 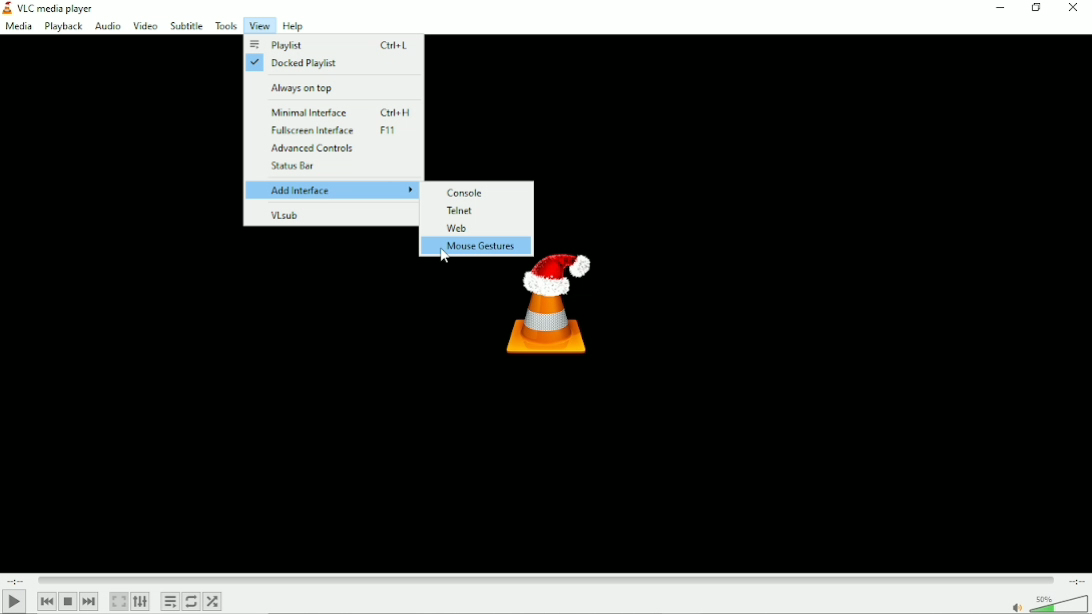 I want to click on Close, so click(x=1074, y=9).